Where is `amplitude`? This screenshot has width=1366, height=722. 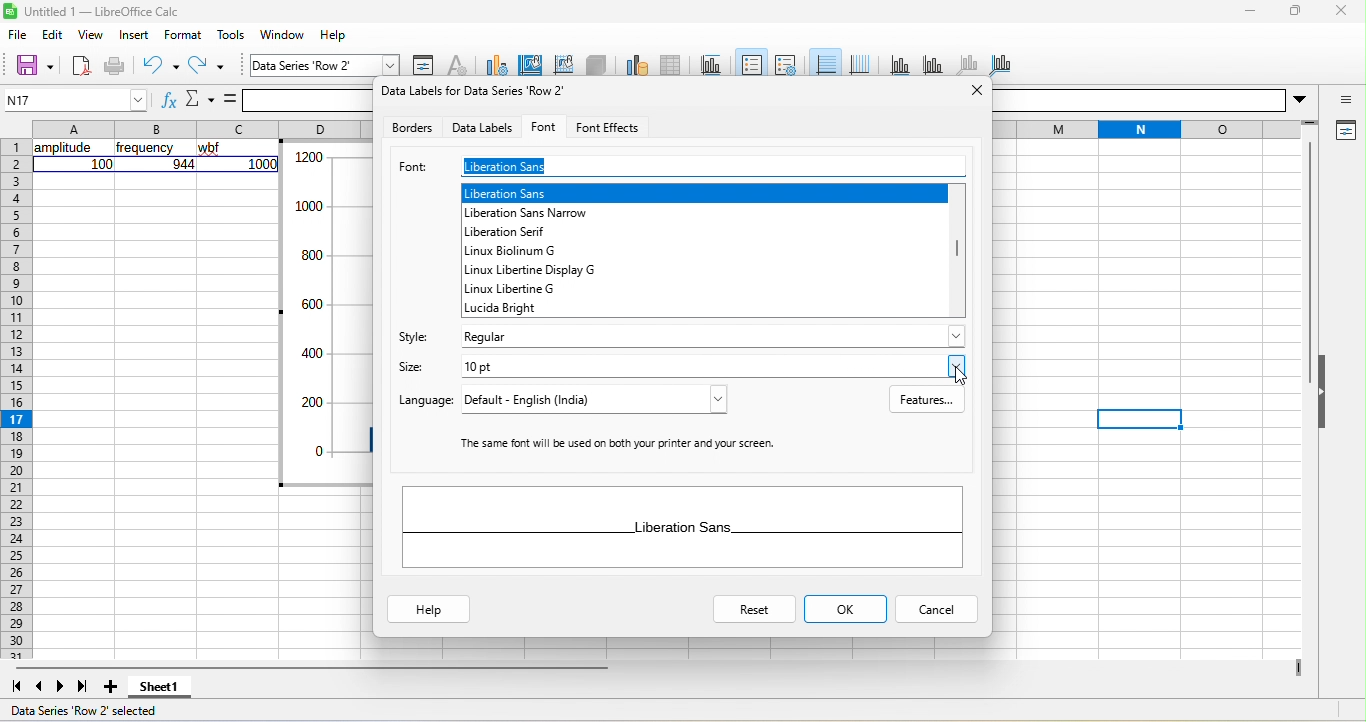
amplitude is located at coordinates (63, 148).